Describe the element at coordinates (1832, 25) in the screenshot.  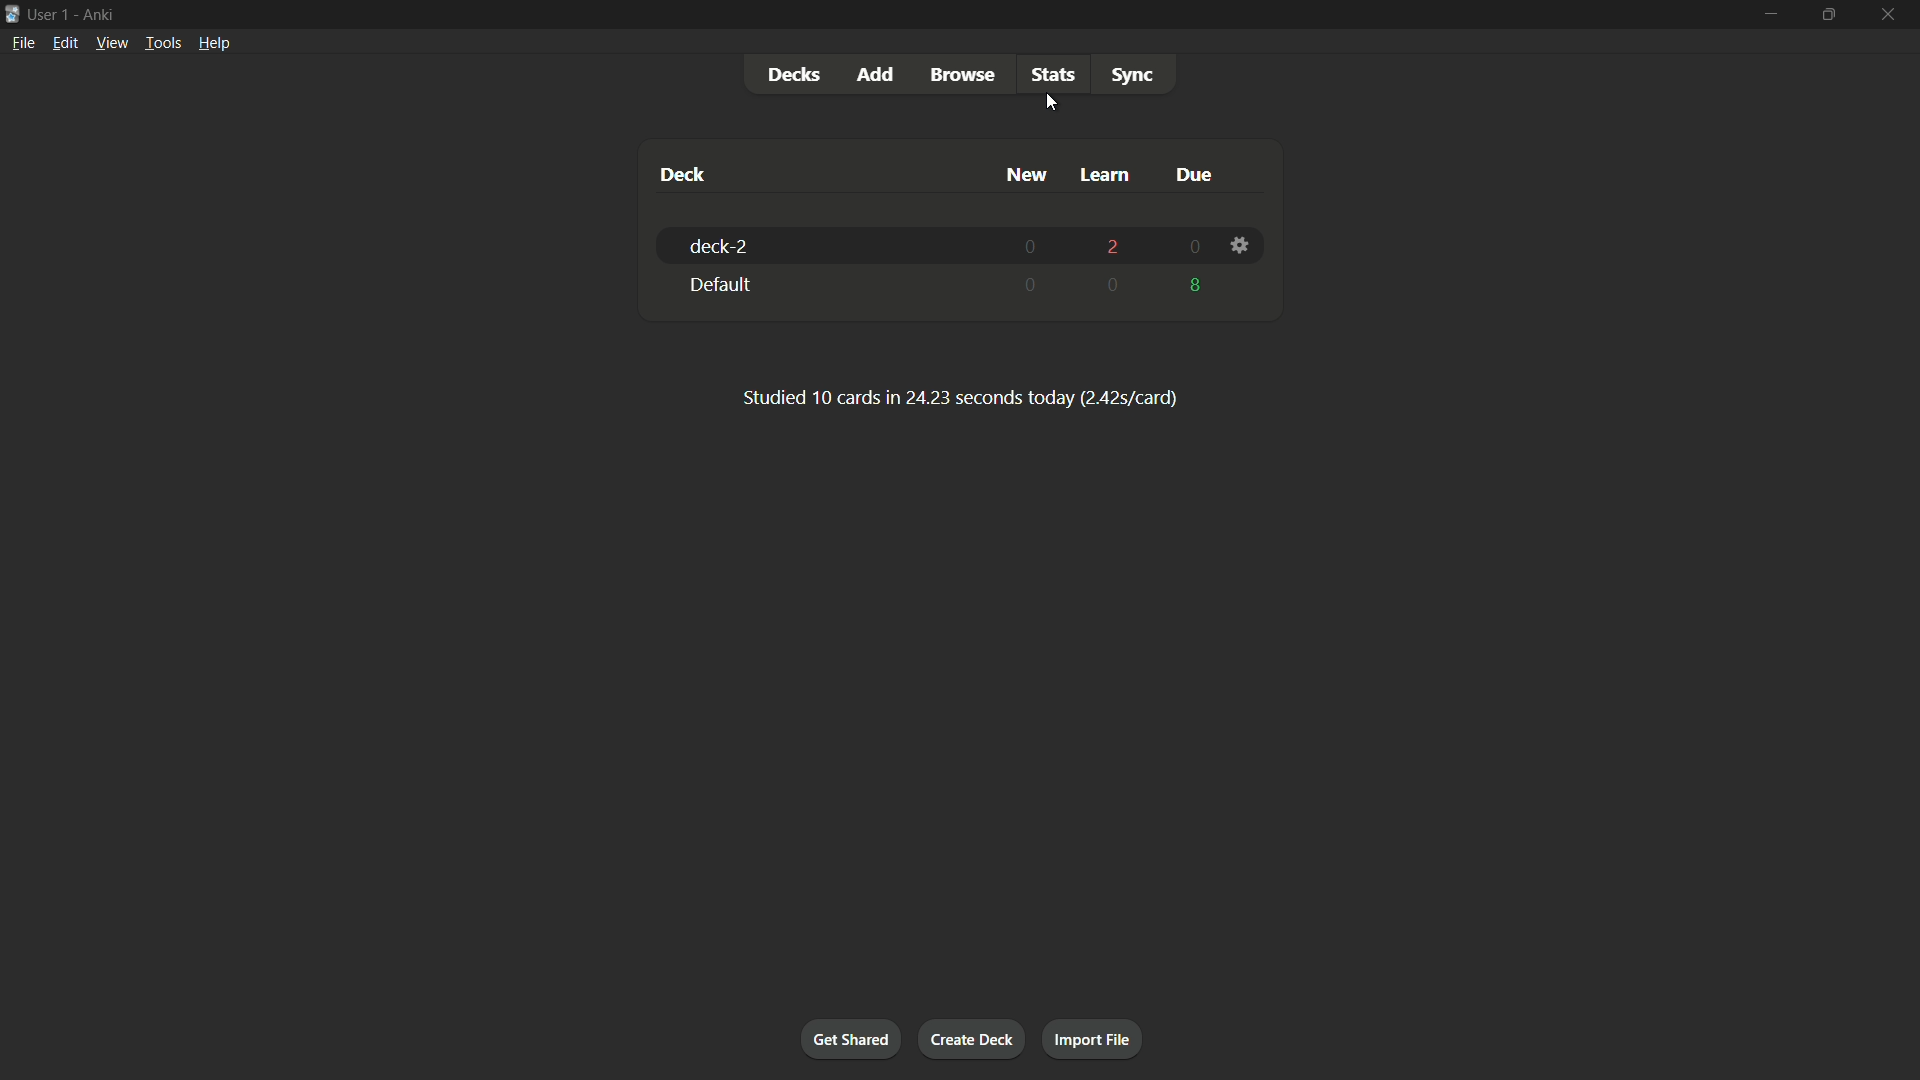
I see `Maximize` at that location.